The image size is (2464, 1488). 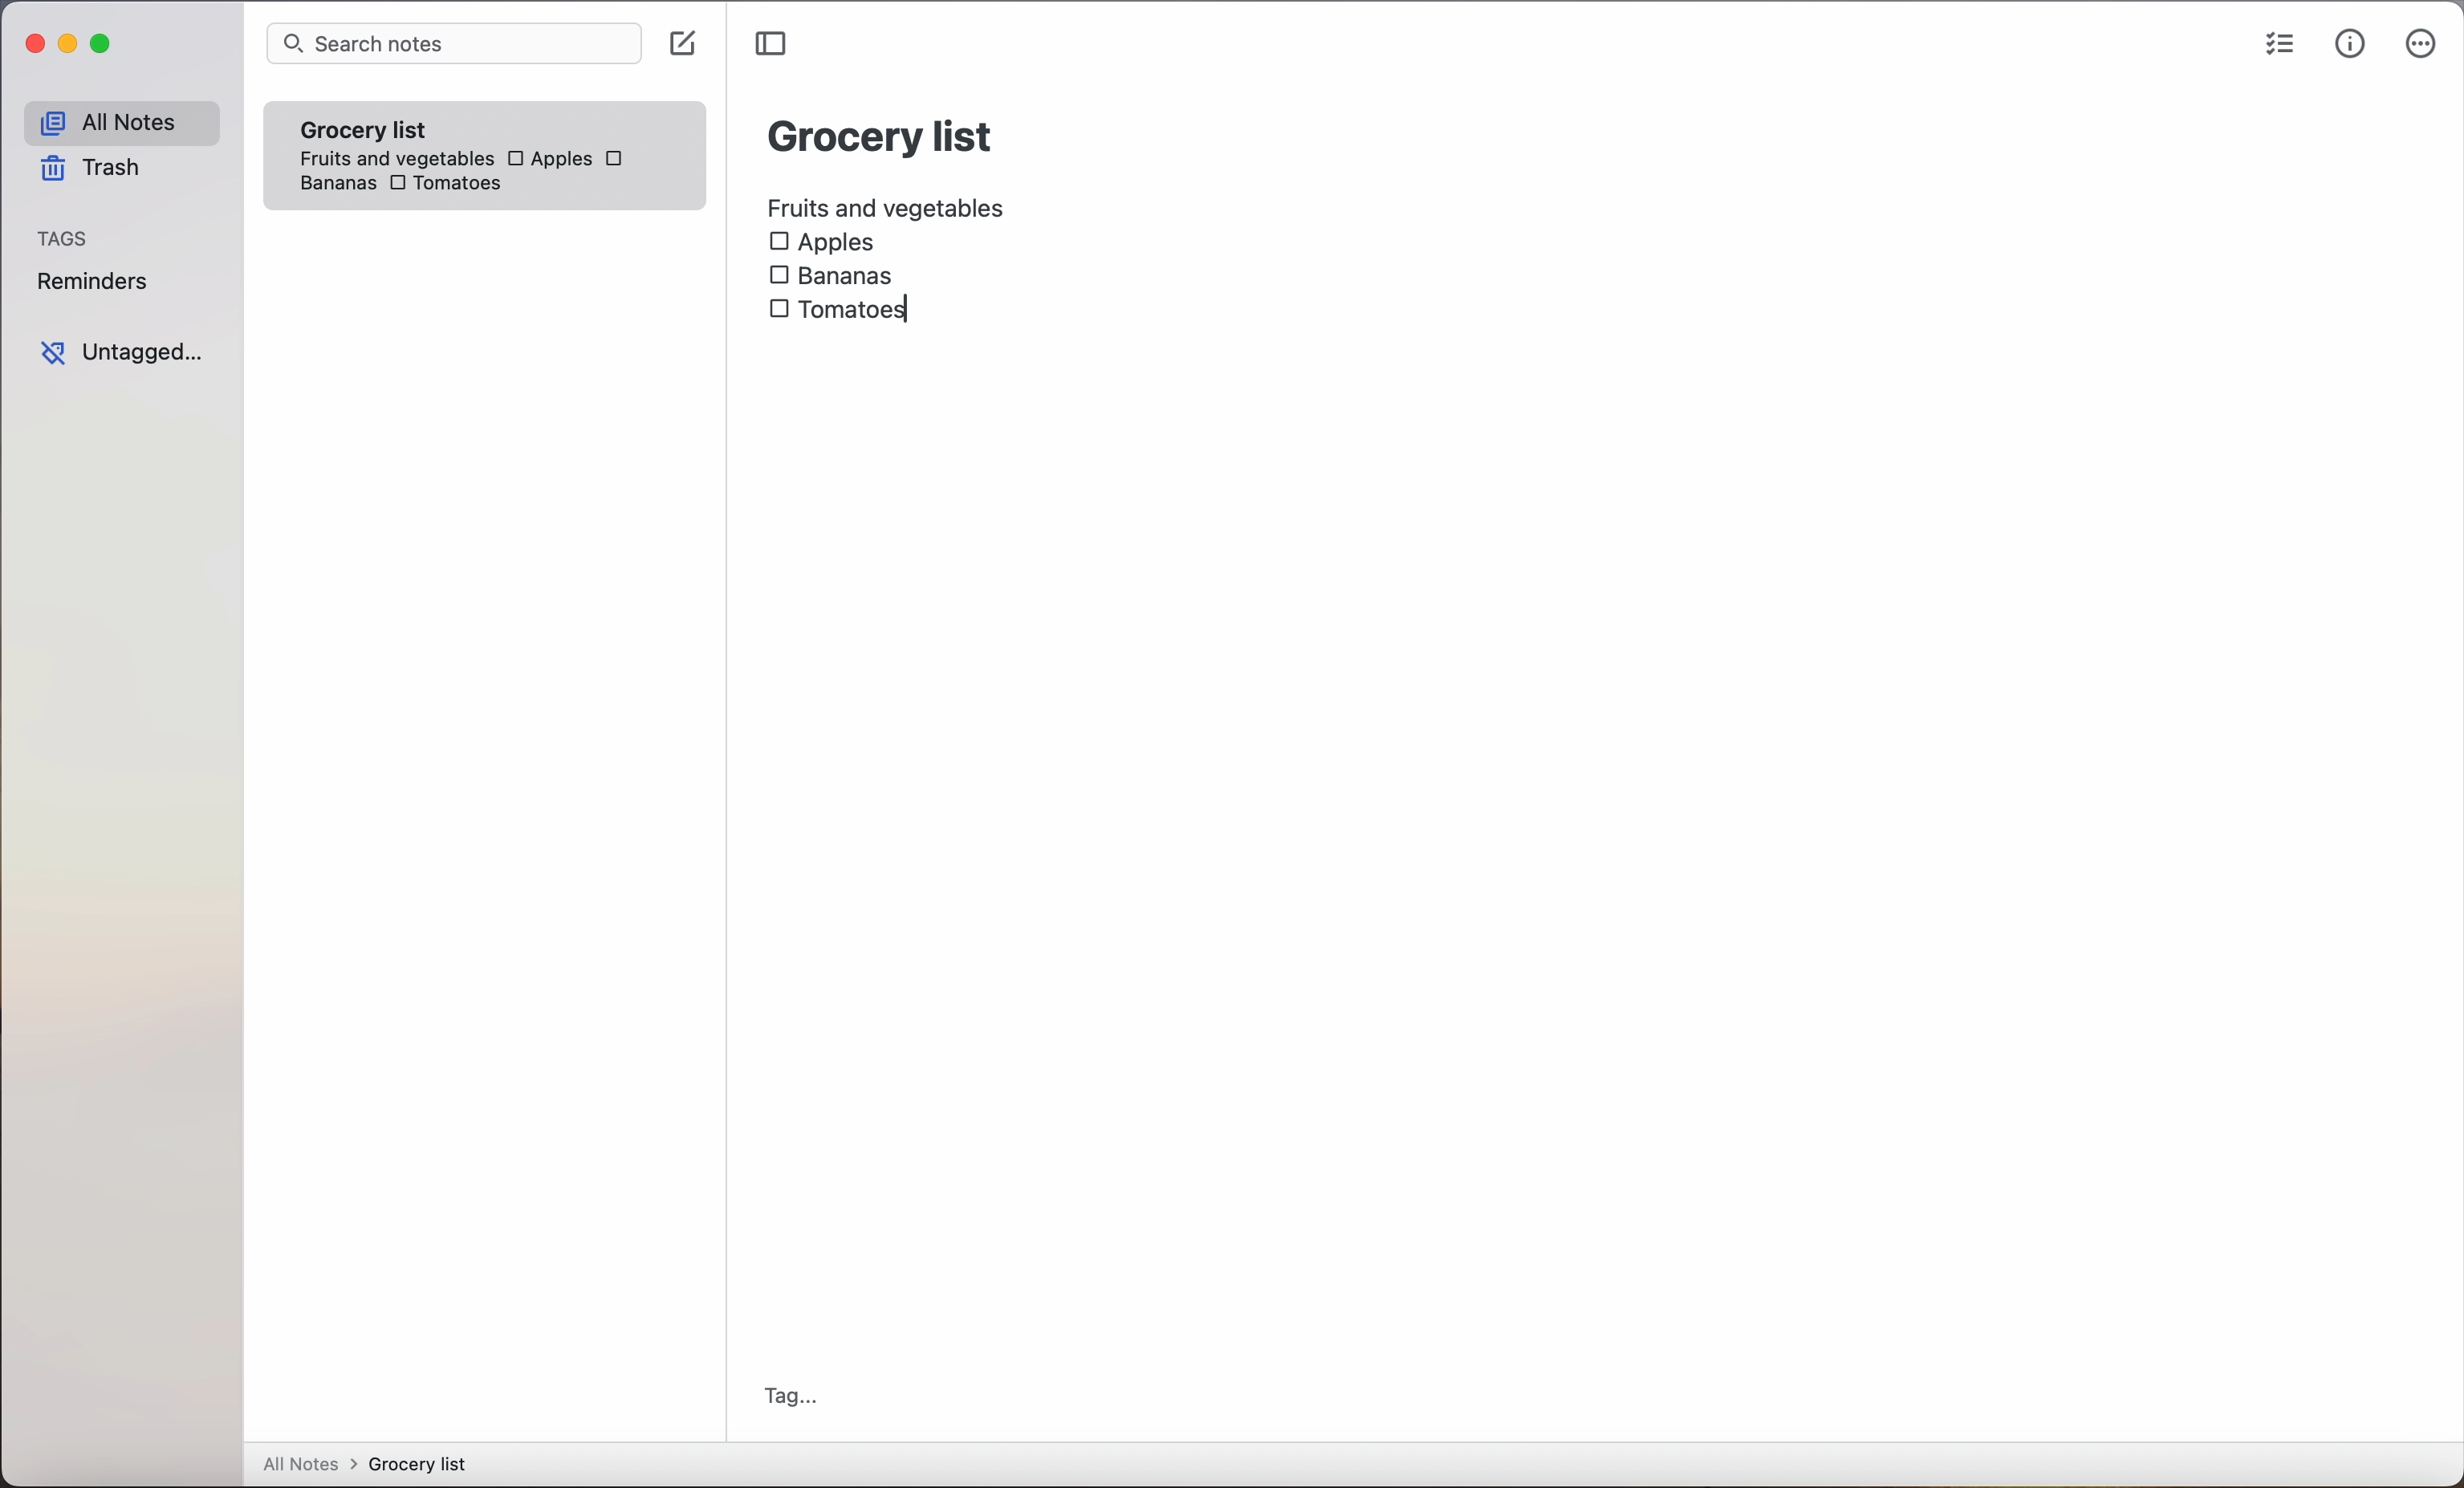 I want to click on metrics, so click(x=2350, y=45).